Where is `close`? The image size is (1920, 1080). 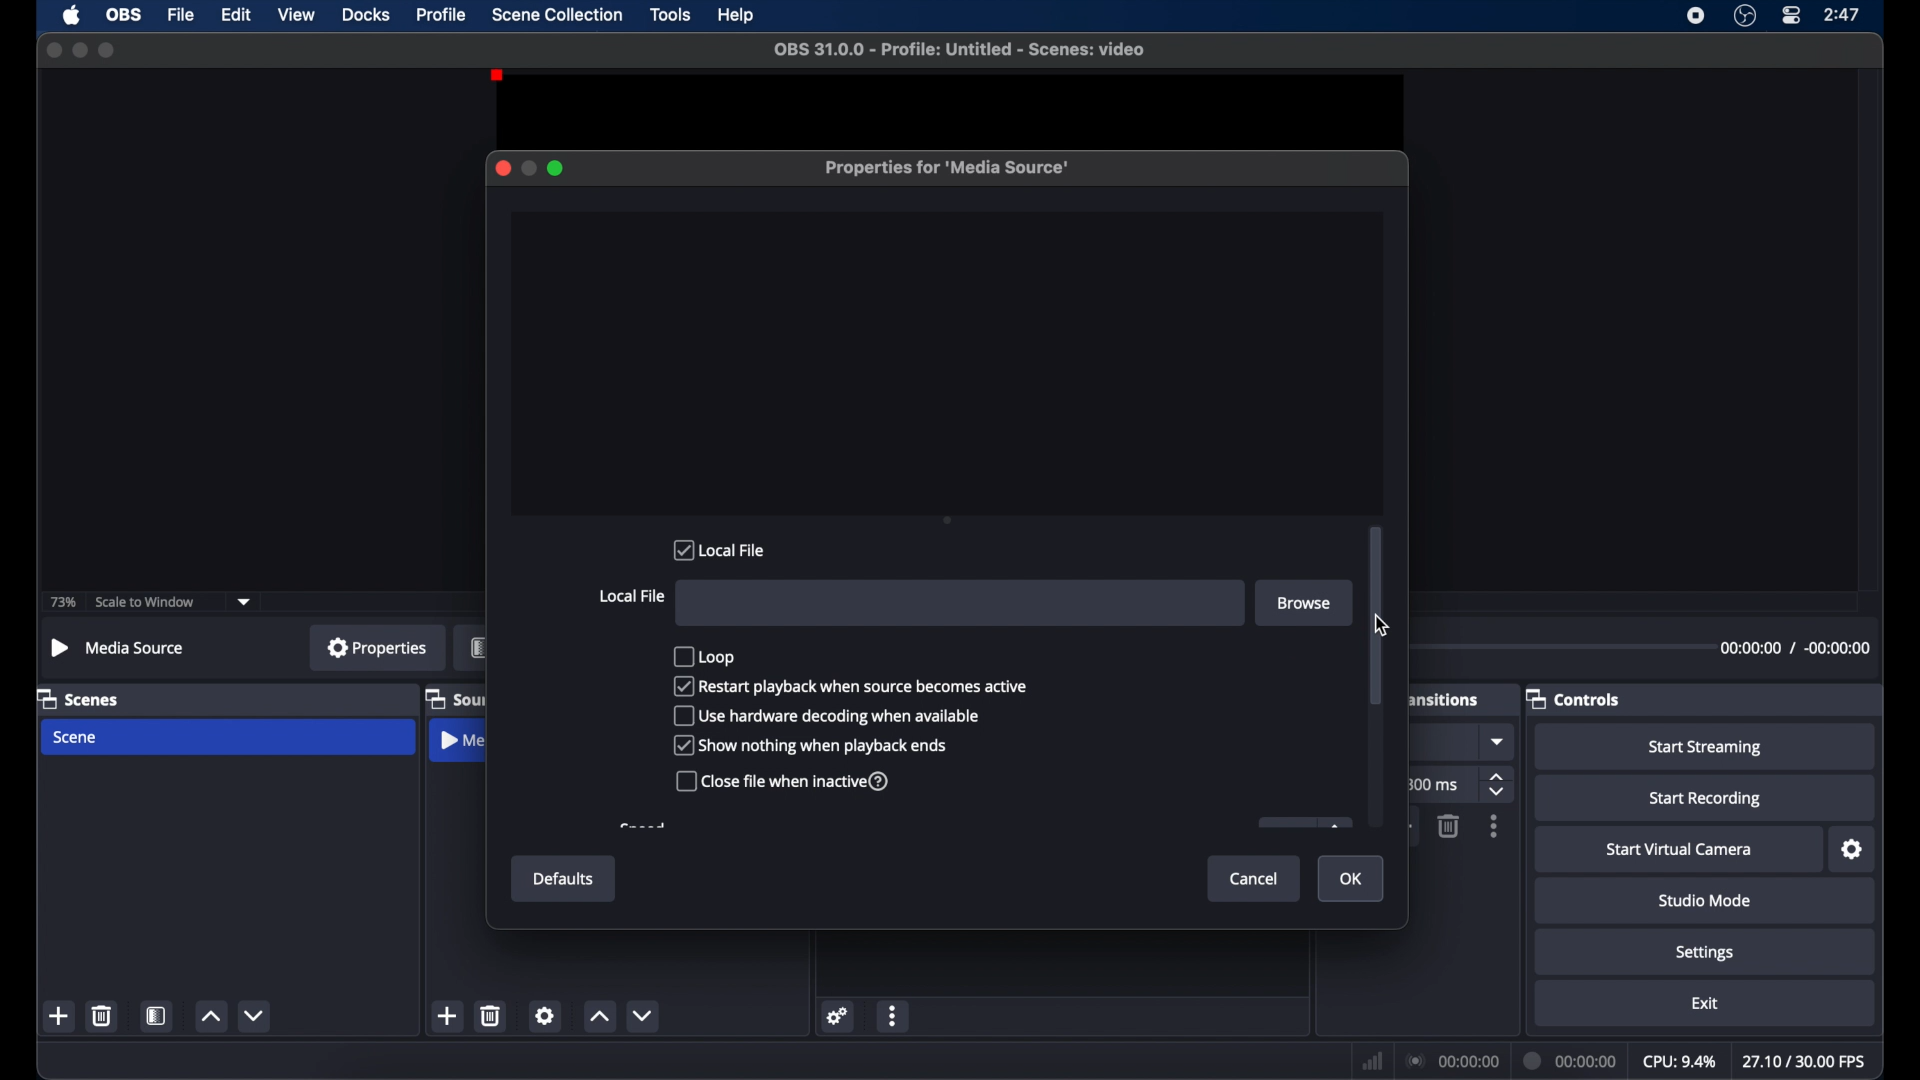
close is located at coordinates (502, 168).